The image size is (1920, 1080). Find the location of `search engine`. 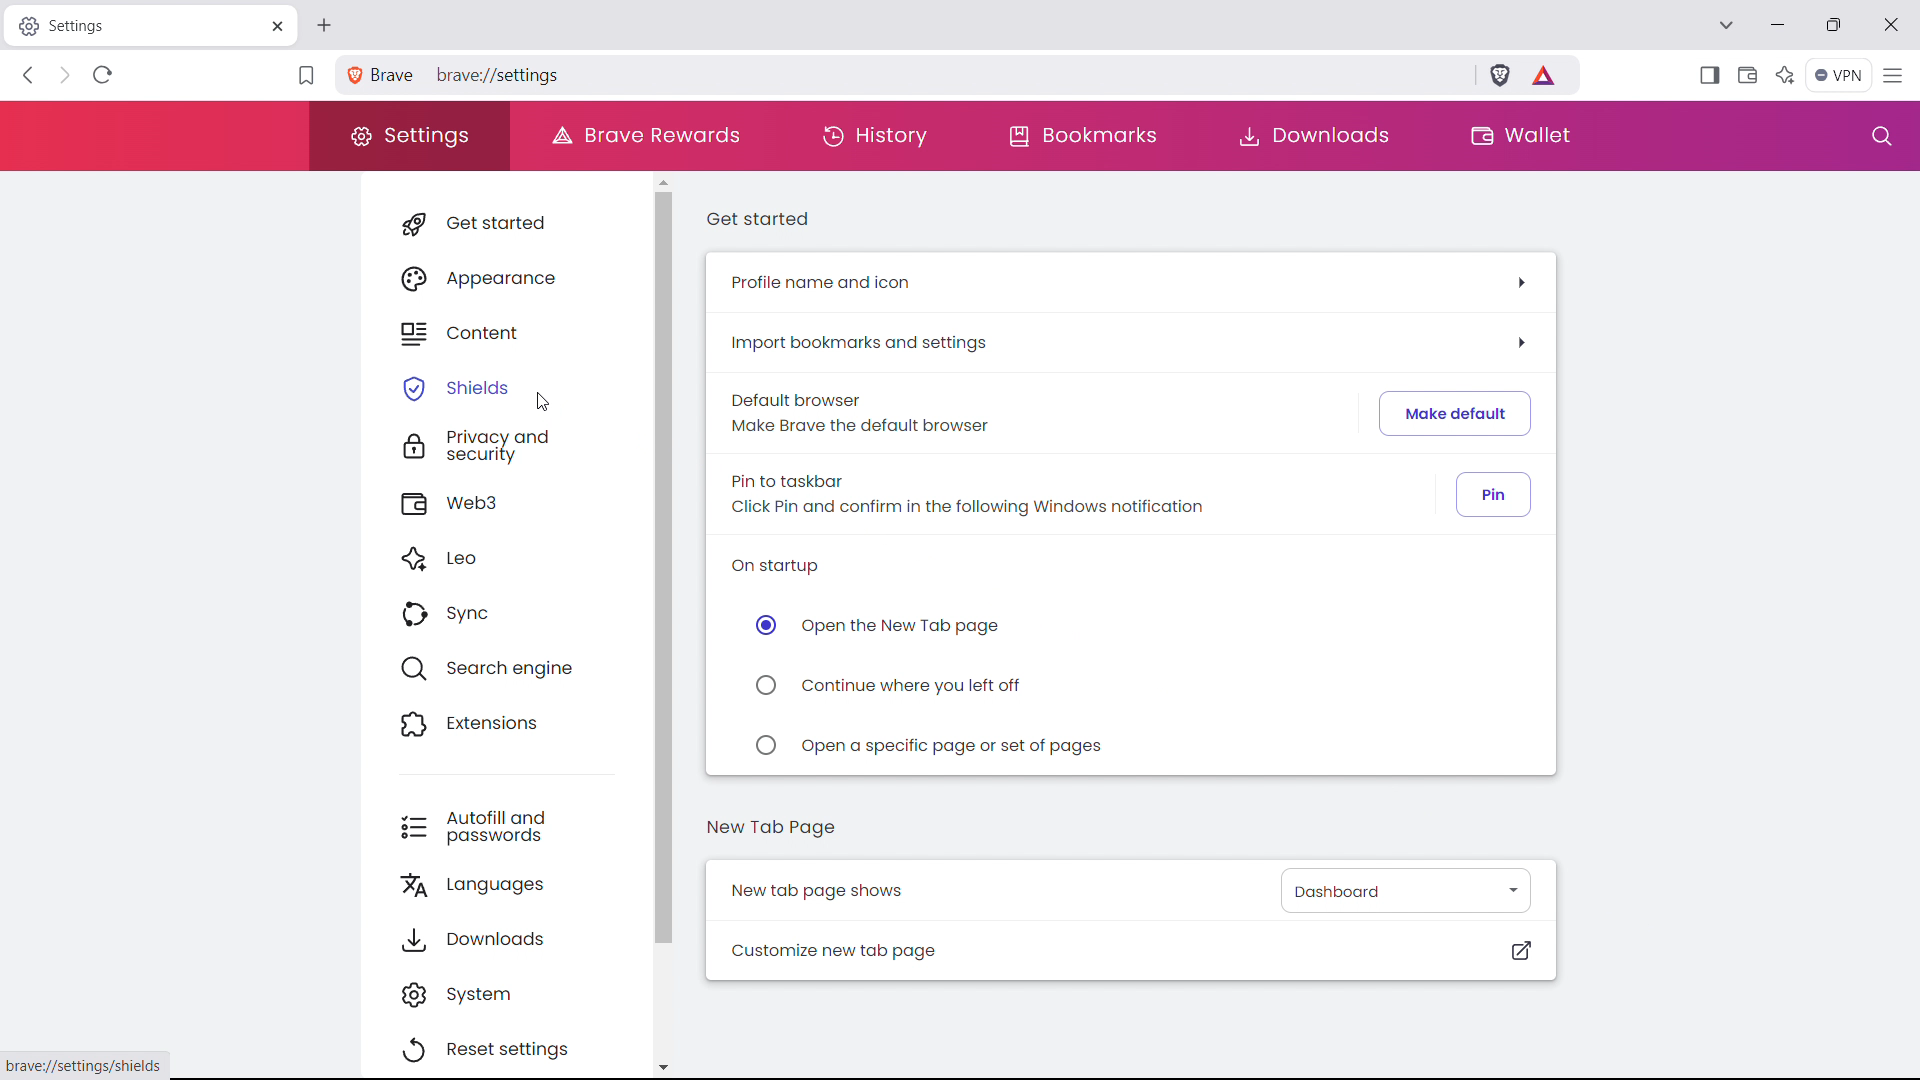

search engine is located at coordinates (506, 666).